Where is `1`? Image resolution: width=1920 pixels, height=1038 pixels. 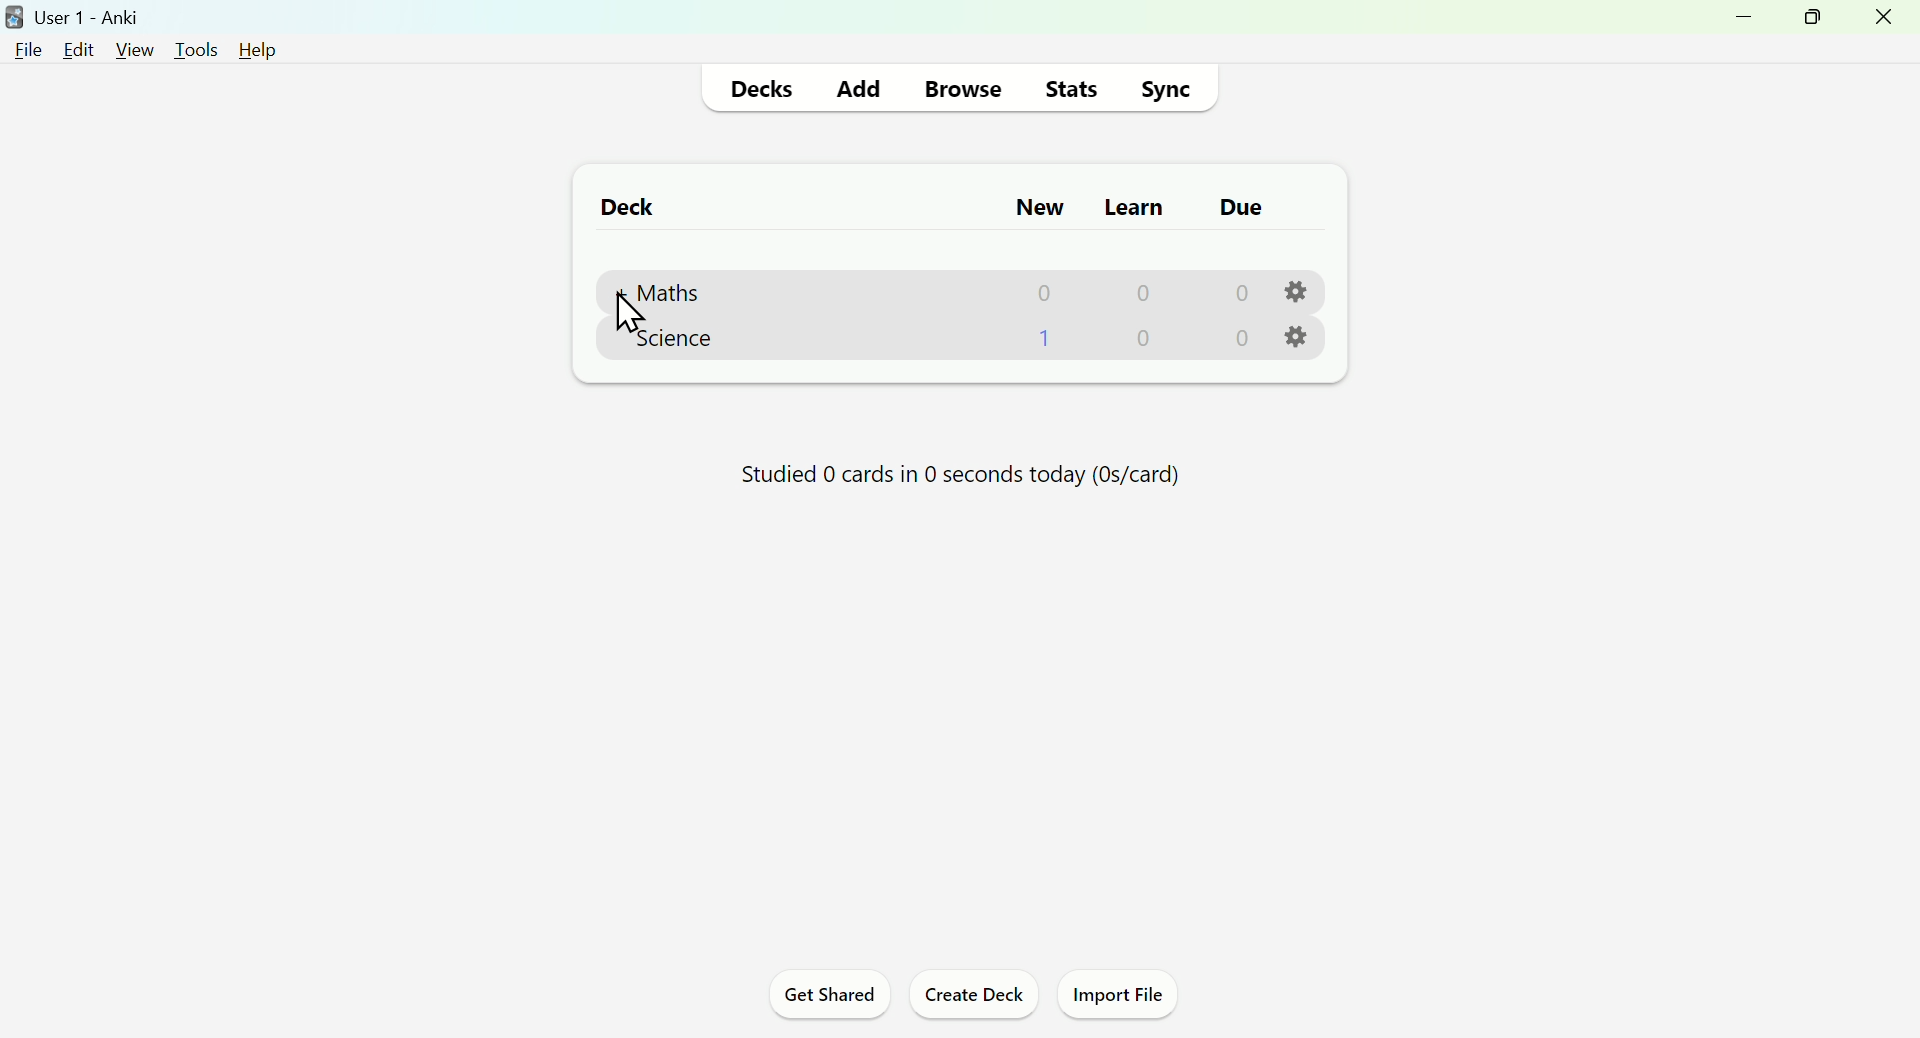
1 is located at coordinates (1044, 337).